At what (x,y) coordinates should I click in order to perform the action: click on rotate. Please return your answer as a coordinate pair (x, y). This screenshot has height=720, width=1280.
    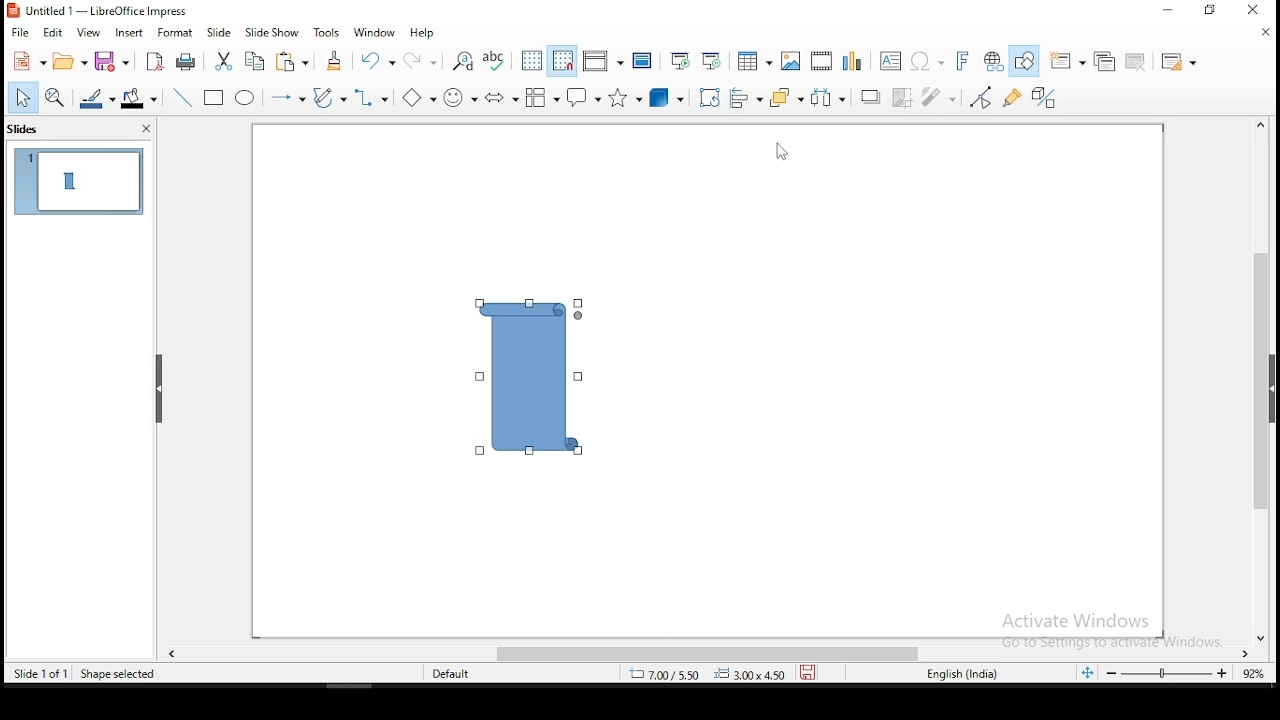
    Looking at the image, I should click on (709, 96).